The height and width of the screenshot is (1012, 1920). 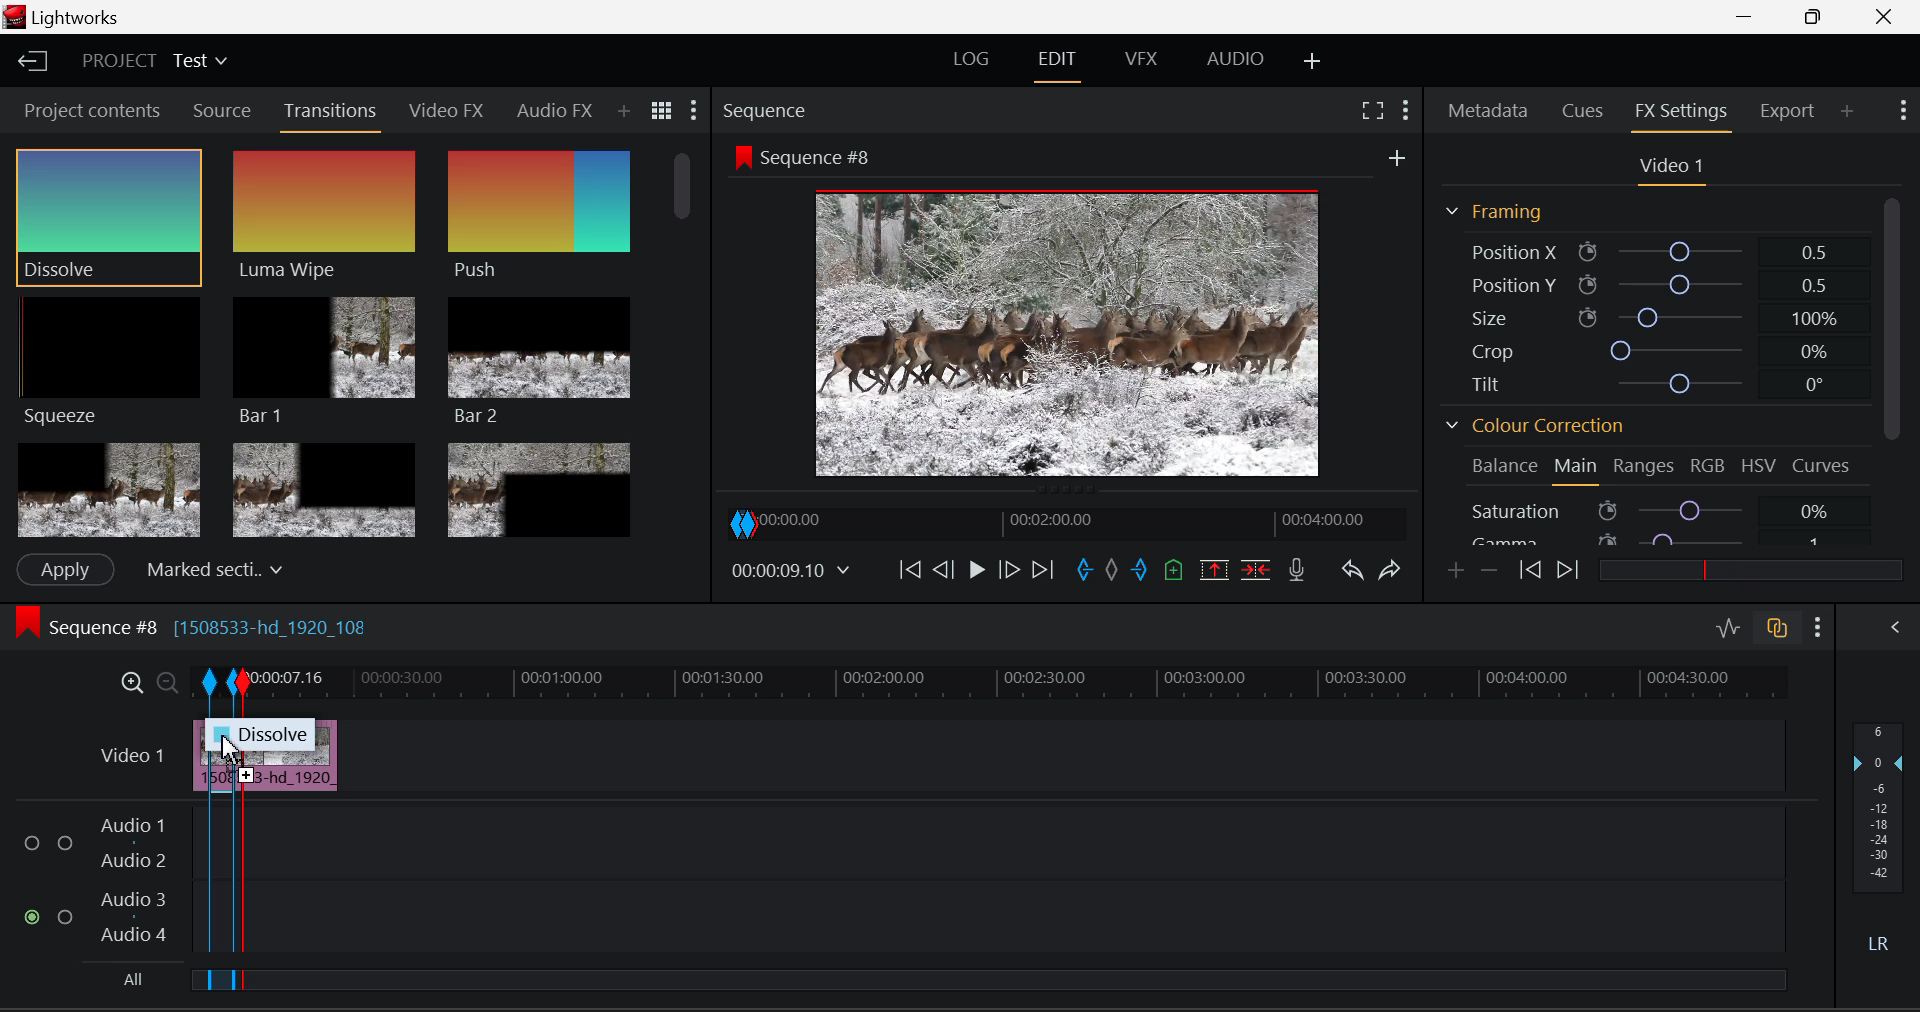 What do you see at coordinates (1085, 573) in the screenshot?
I see `Mark In Point` at bounding box center [1085, 573].